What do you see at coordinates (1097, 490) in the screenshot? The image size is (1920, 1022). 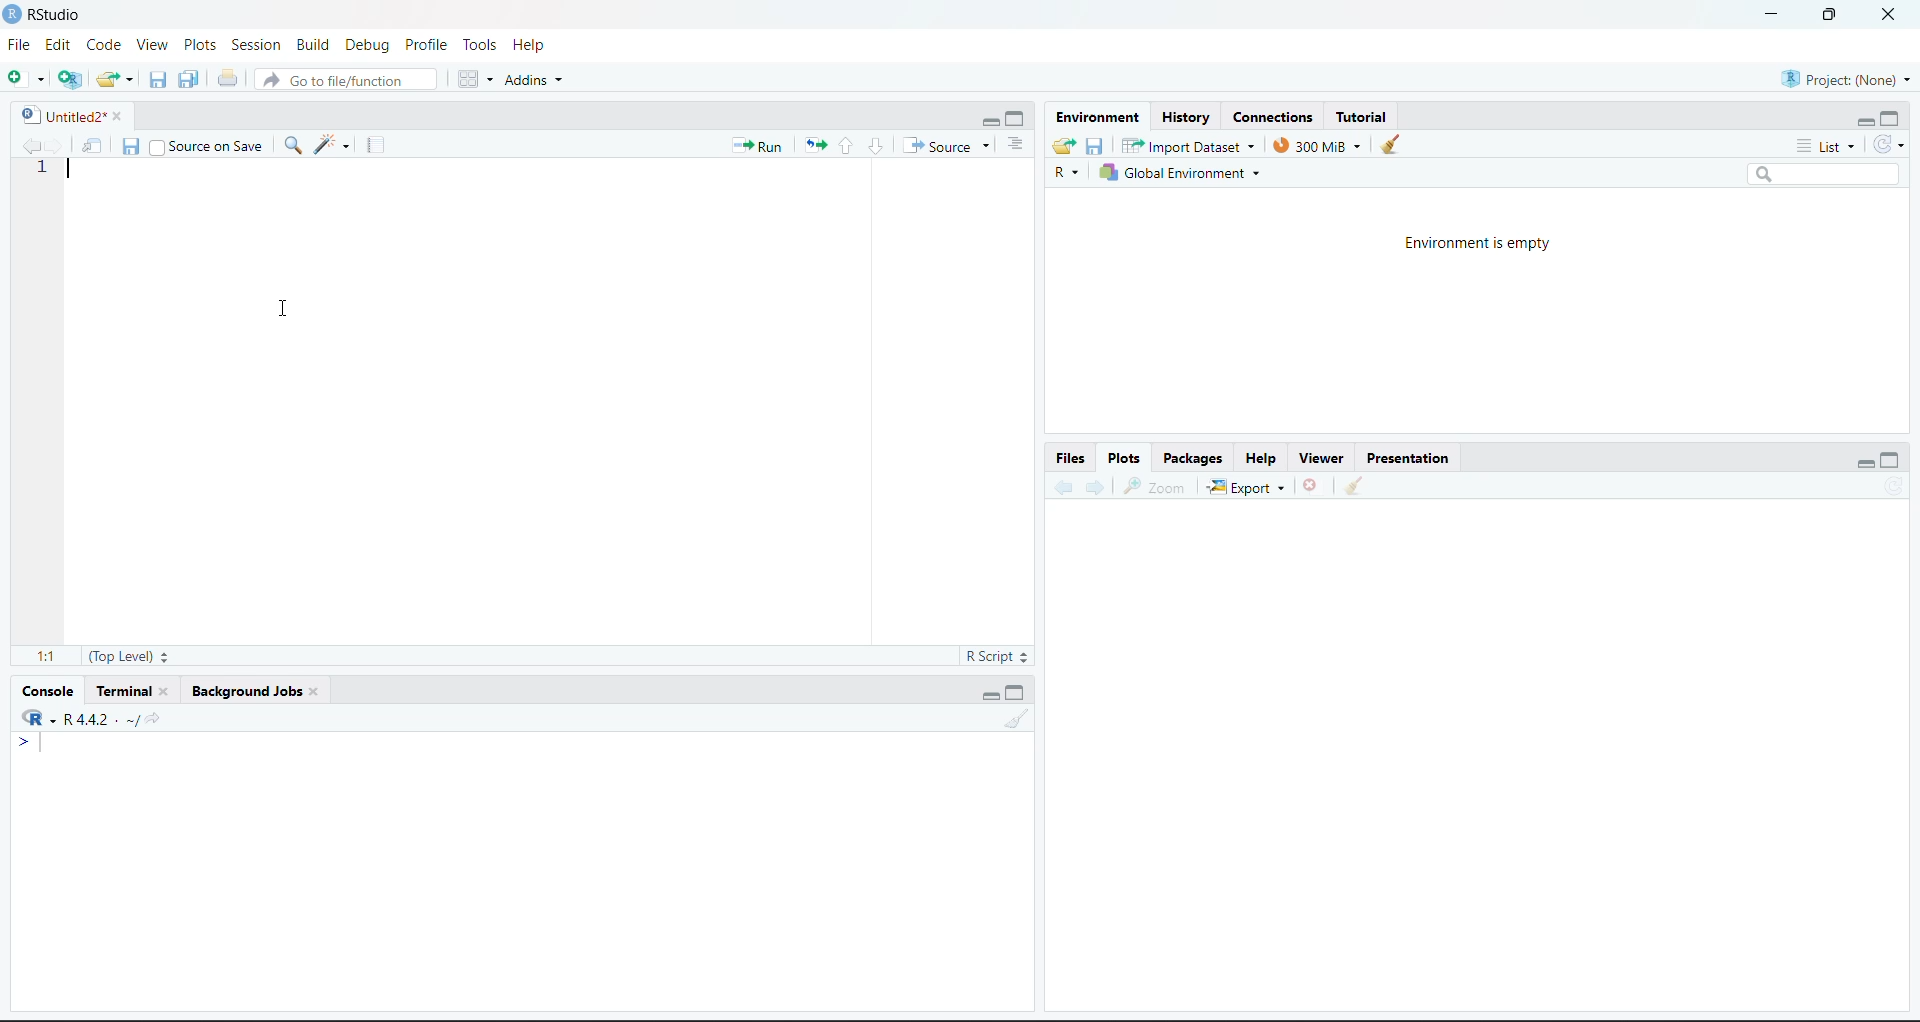 I see `go forward` at bounding box center [1097, 490].